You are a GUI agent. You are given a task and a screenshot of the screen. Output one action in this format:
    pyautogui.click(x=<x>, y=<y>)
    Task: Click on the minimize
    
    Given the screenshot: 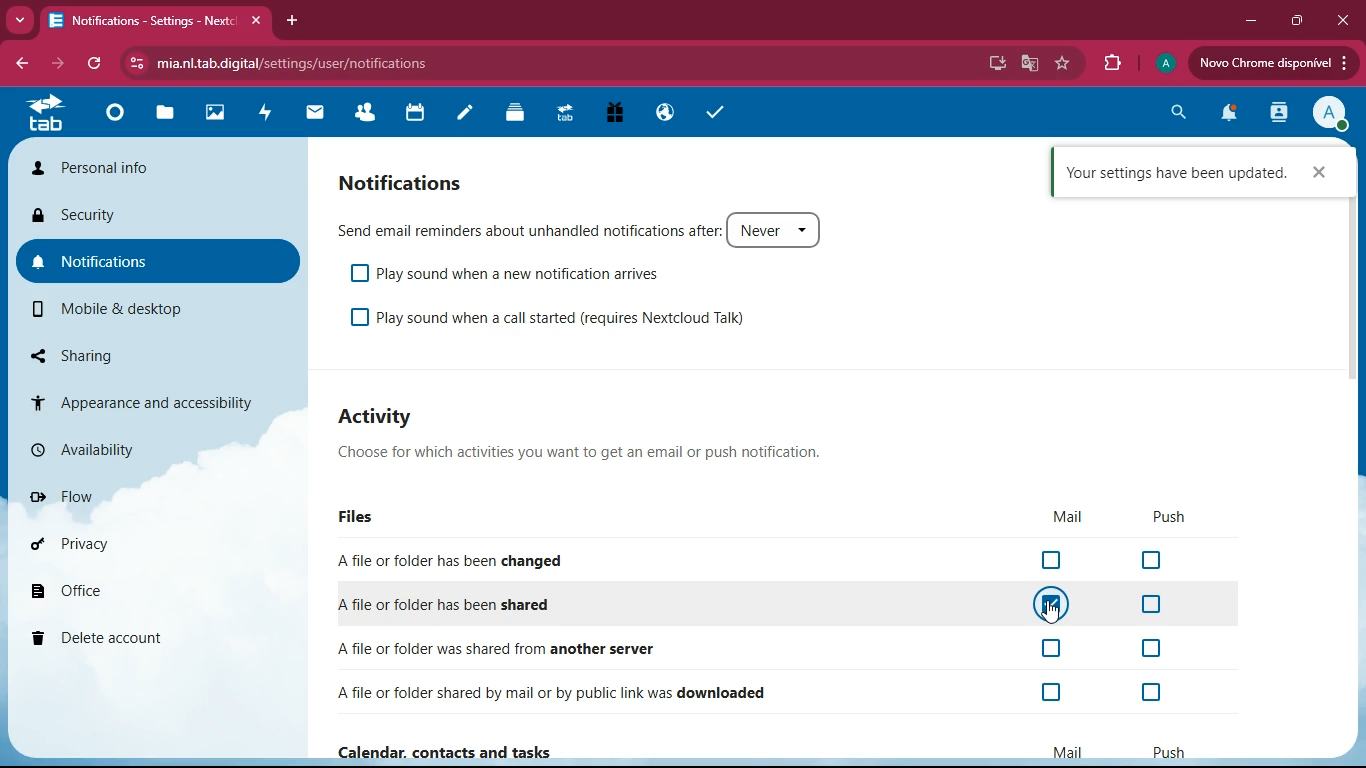 What is the action you would take?
    pyautogui.click(x=1247, y=19)
    